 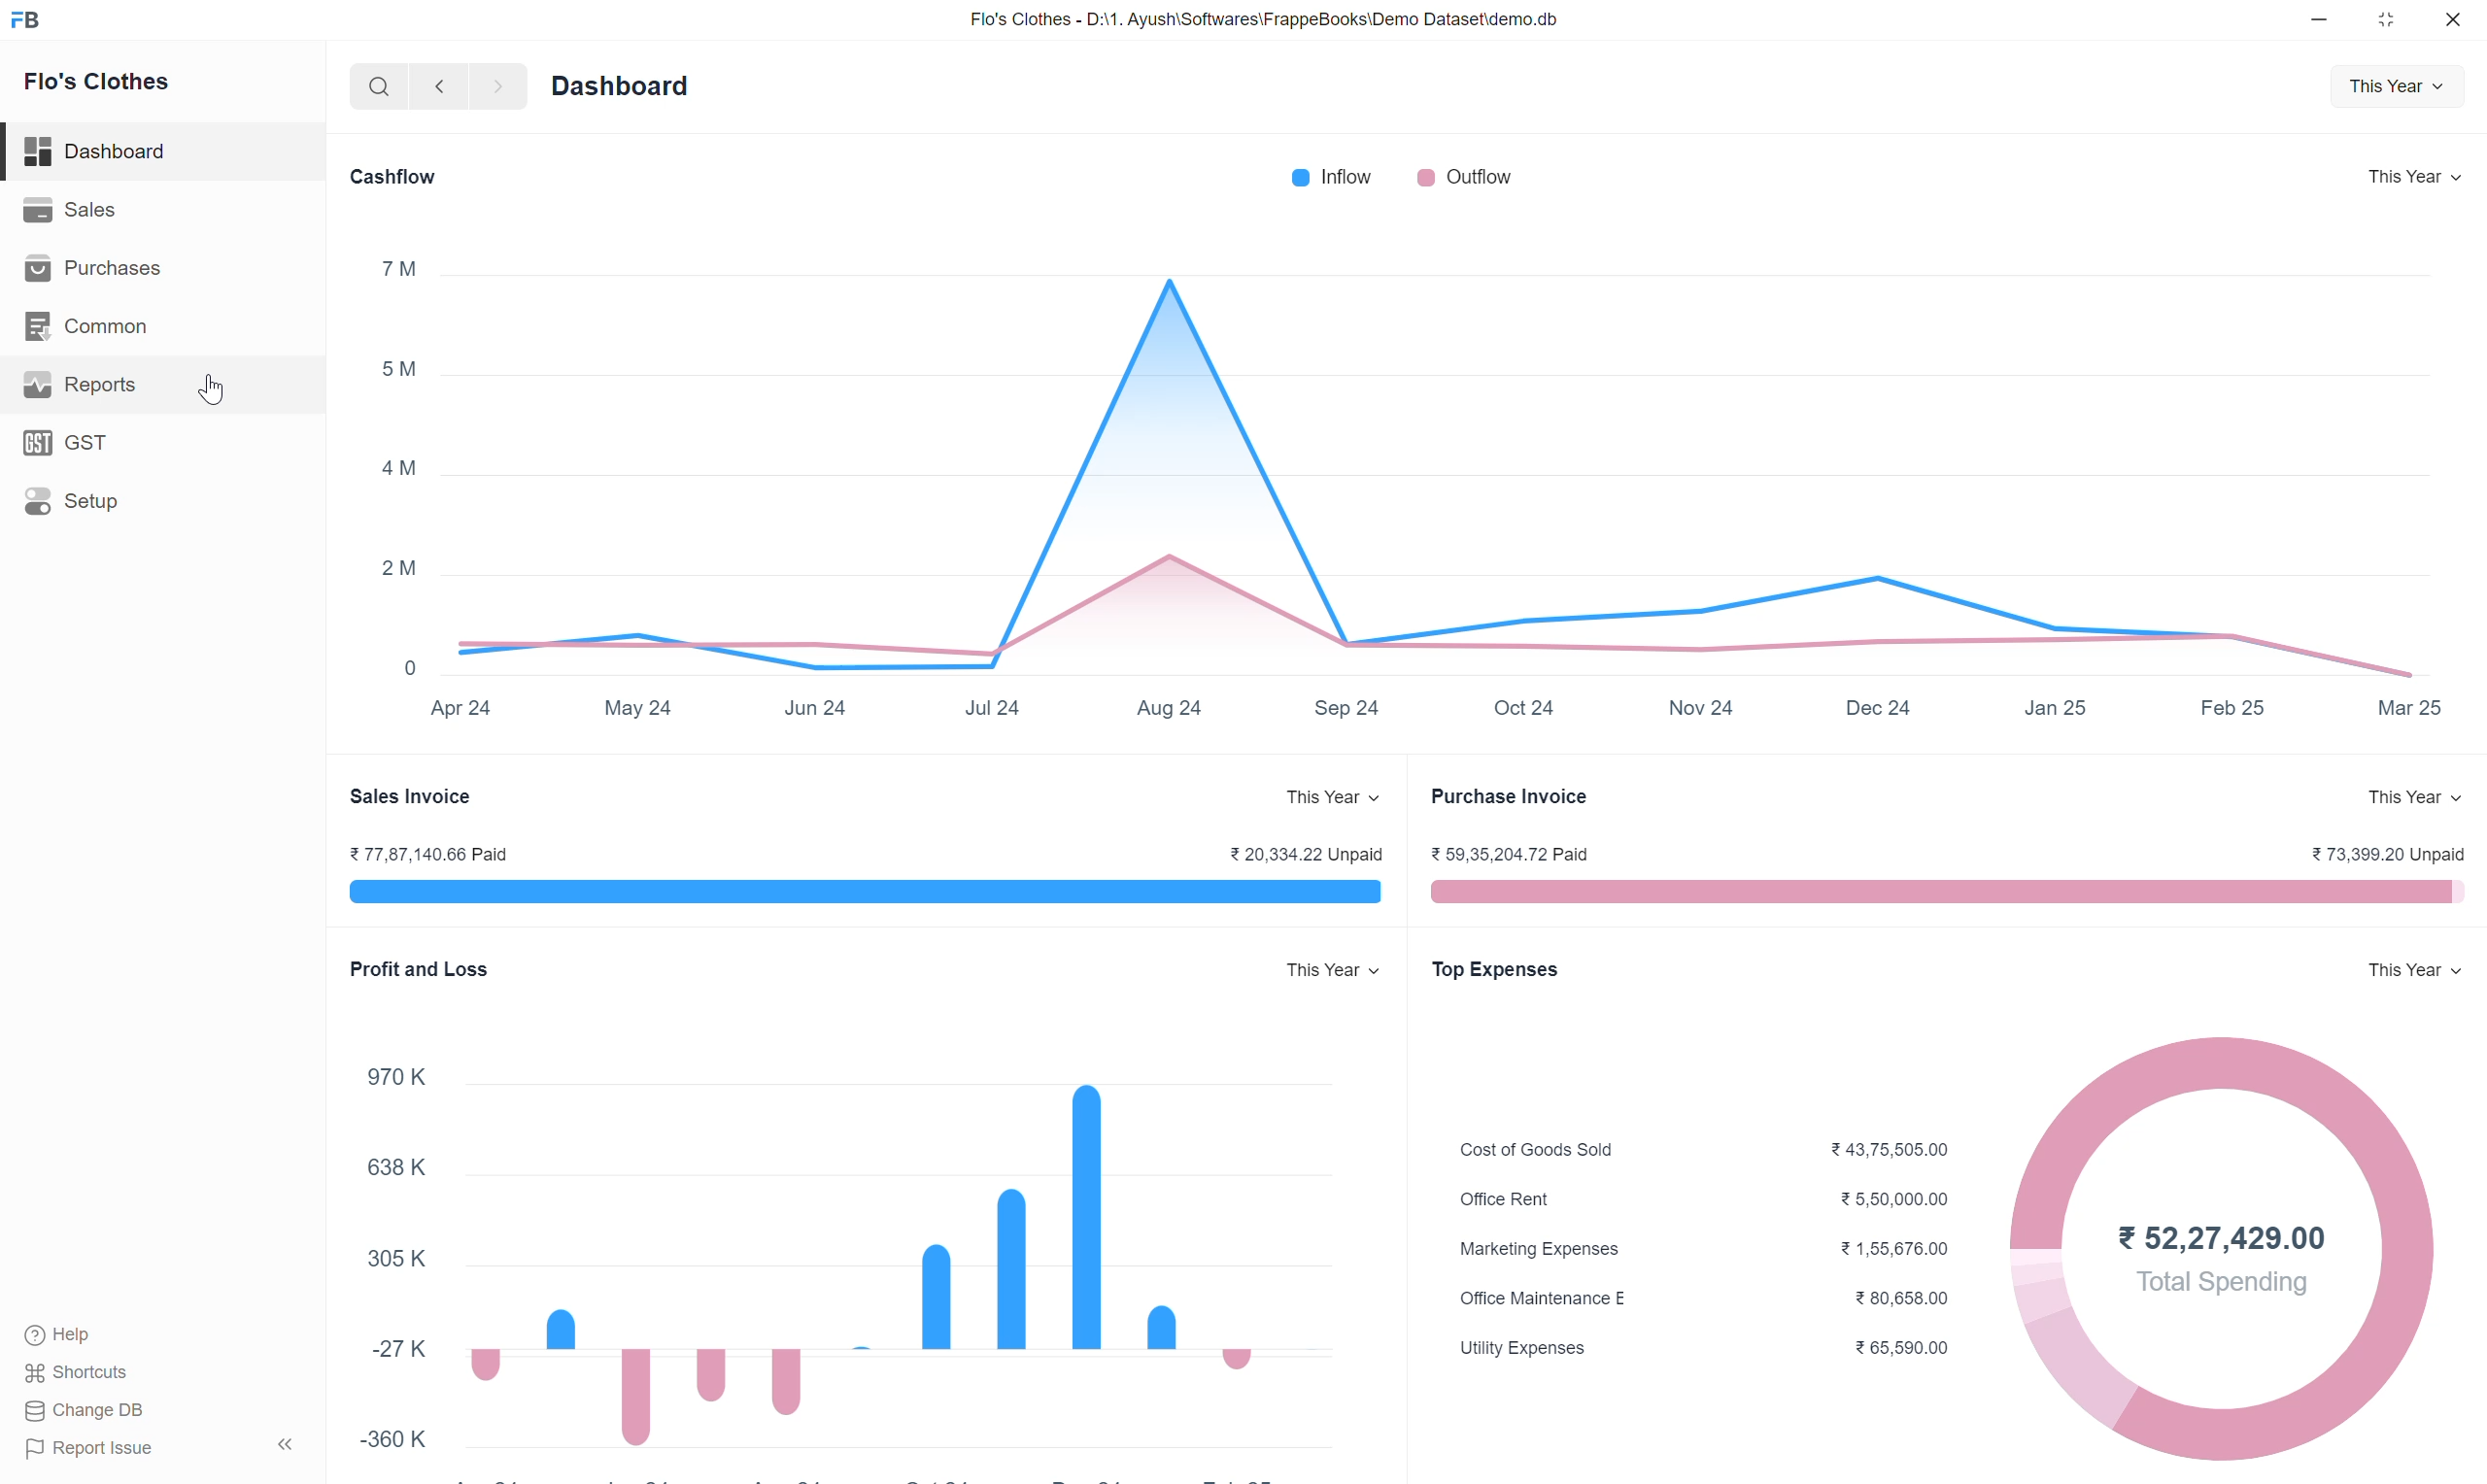 What do you see at coordinates (104, 151) in the screenshot?
I see `Dashboard` at bounding box center [104, 151].